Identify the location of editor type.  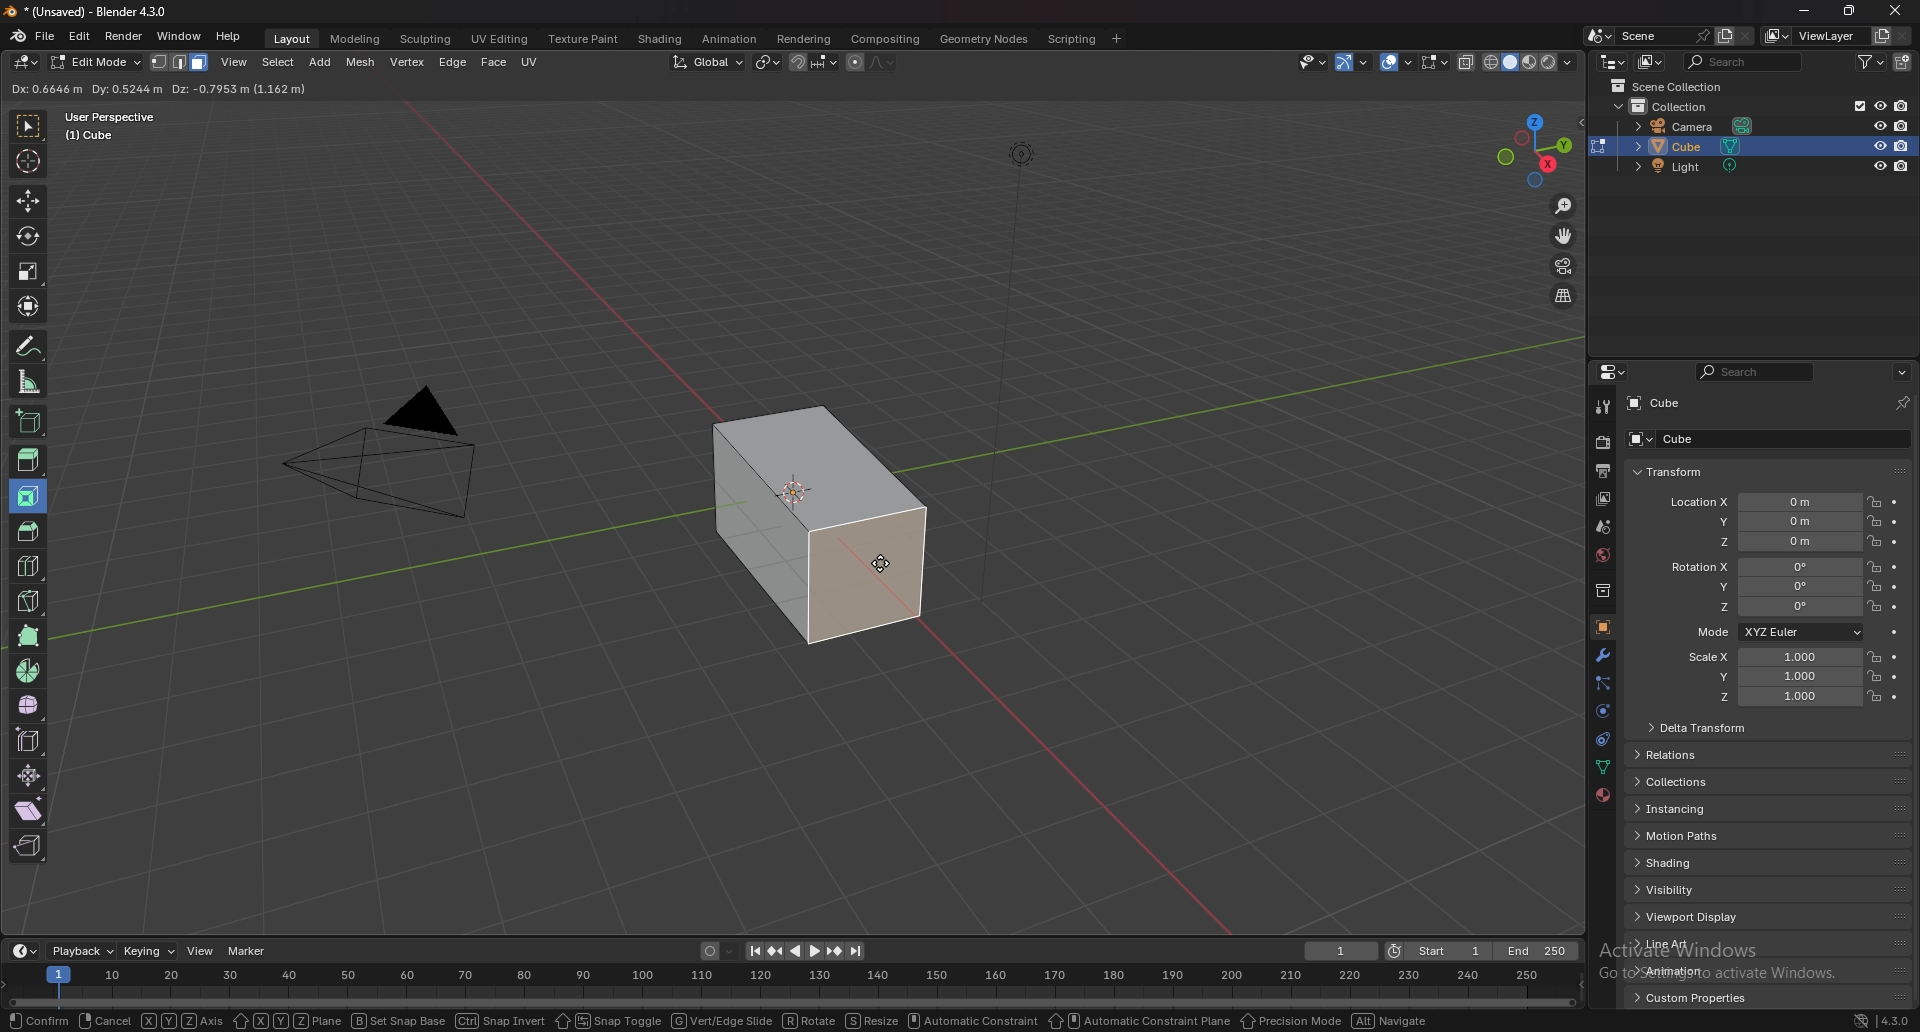
(1612, 372).